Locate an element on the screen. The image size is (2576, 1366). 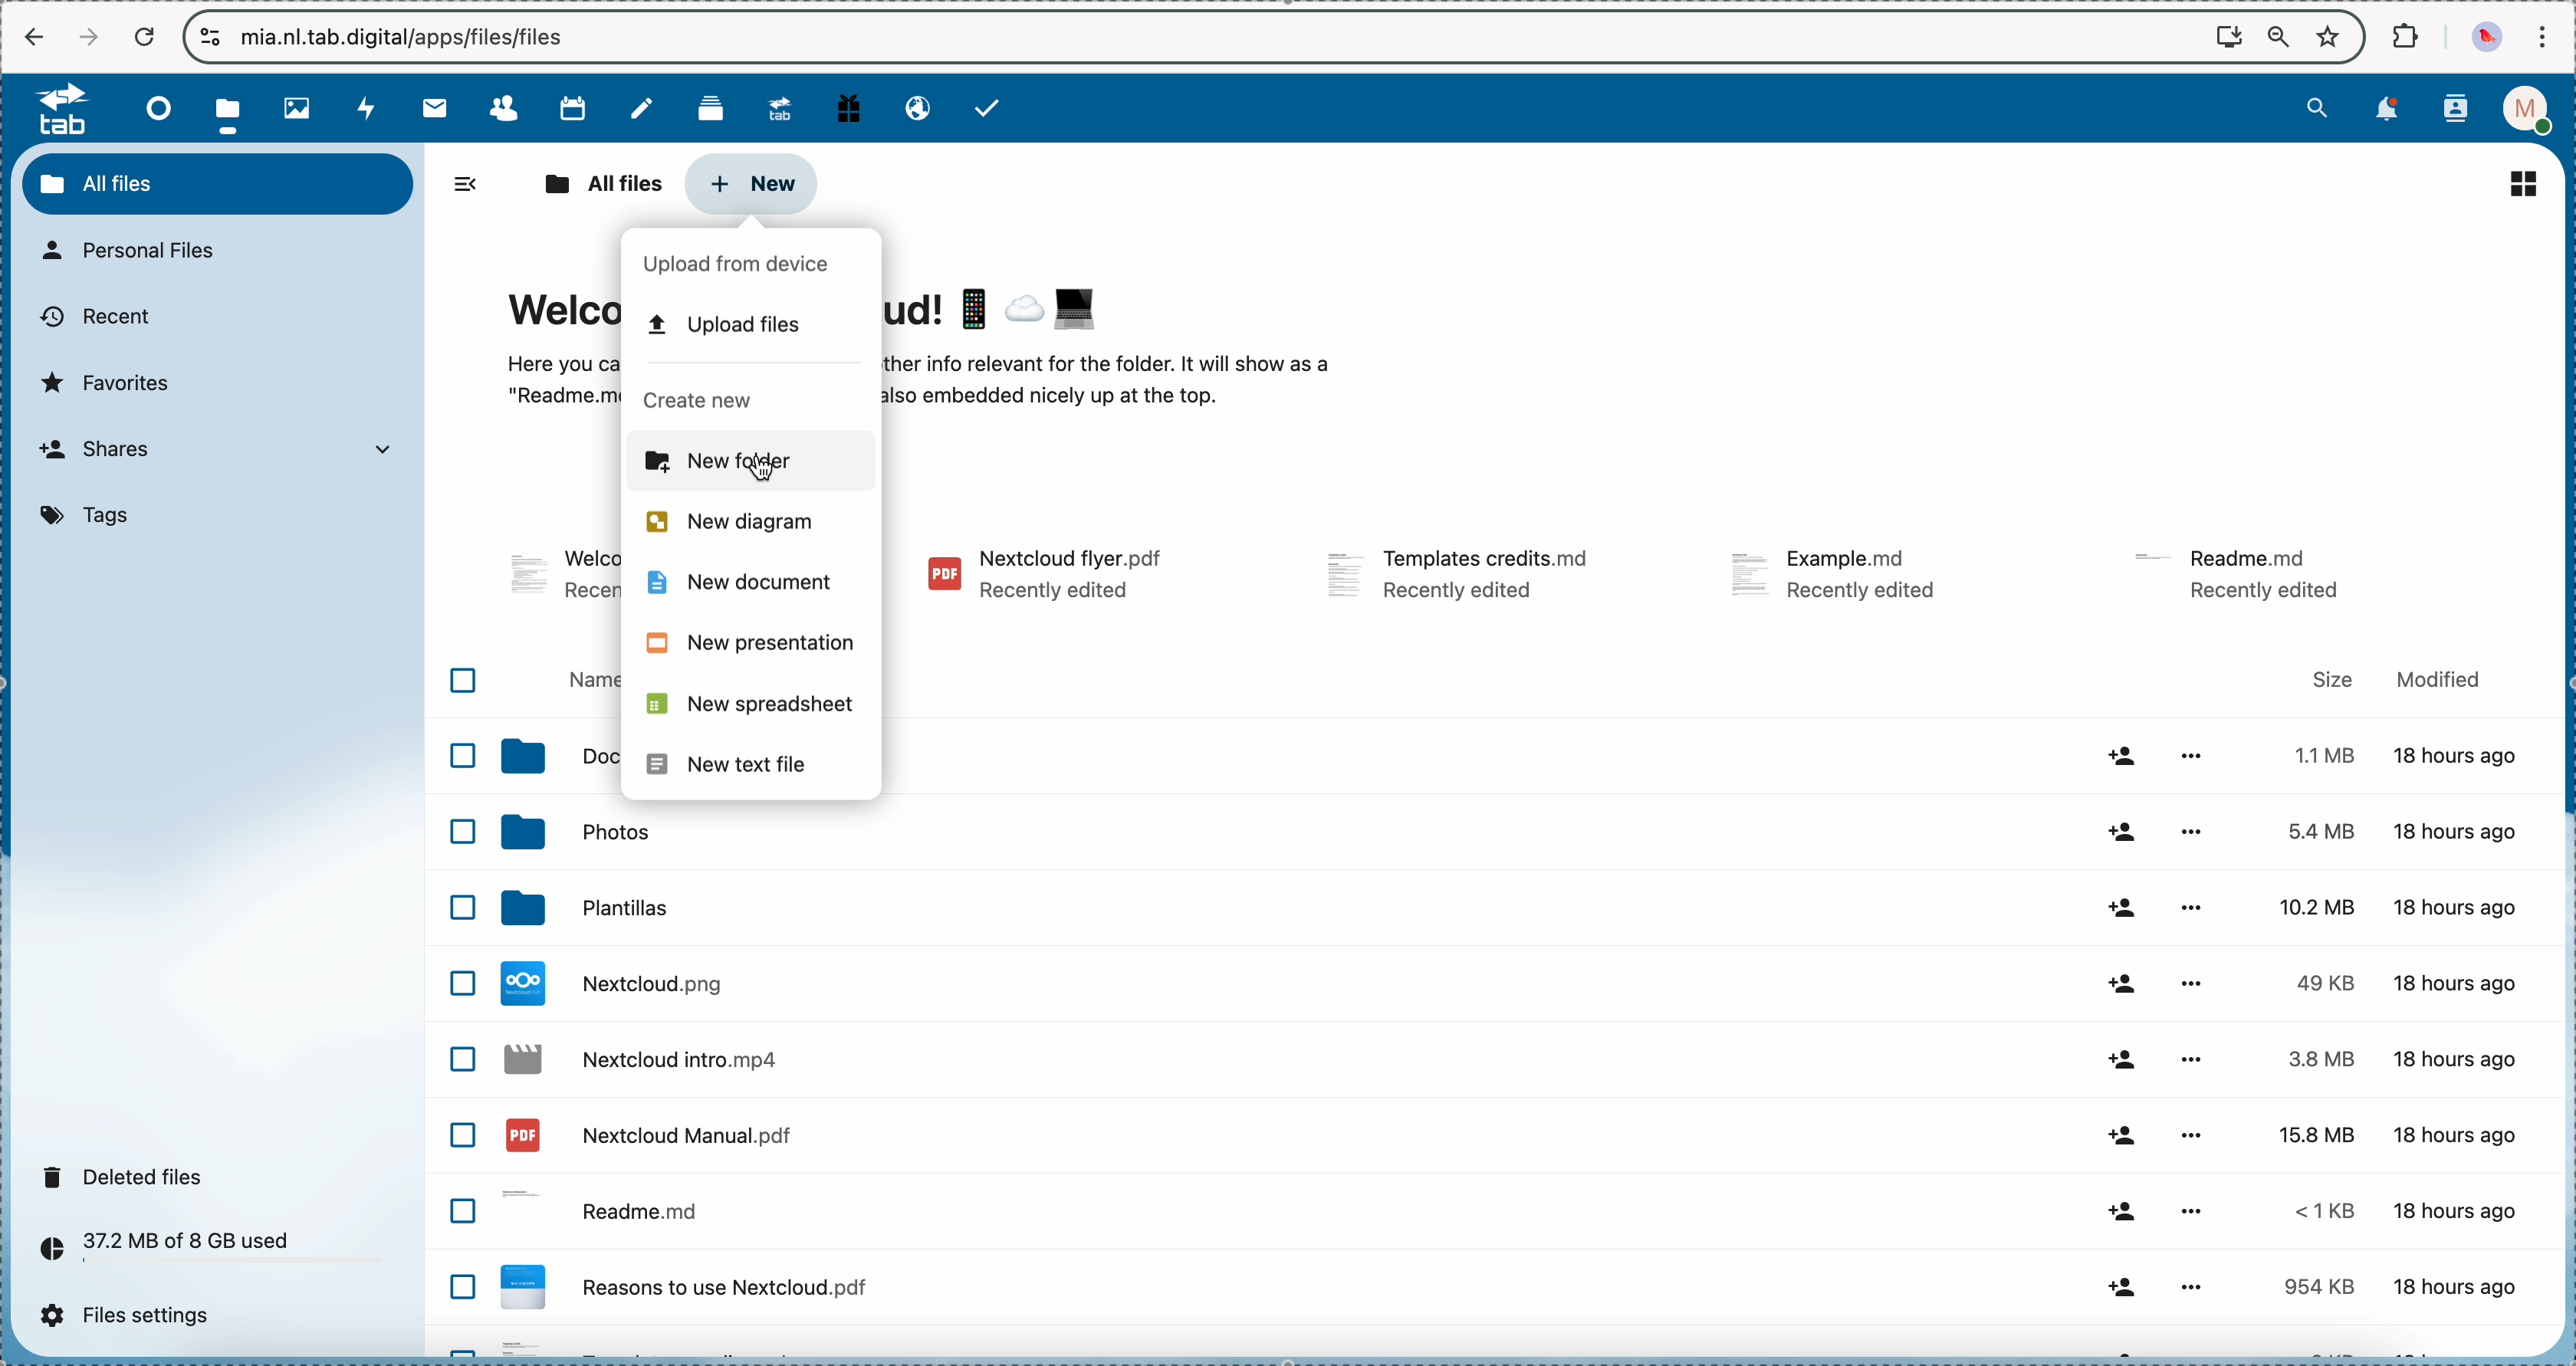
zoom out is located at coordinates (2279, 38).